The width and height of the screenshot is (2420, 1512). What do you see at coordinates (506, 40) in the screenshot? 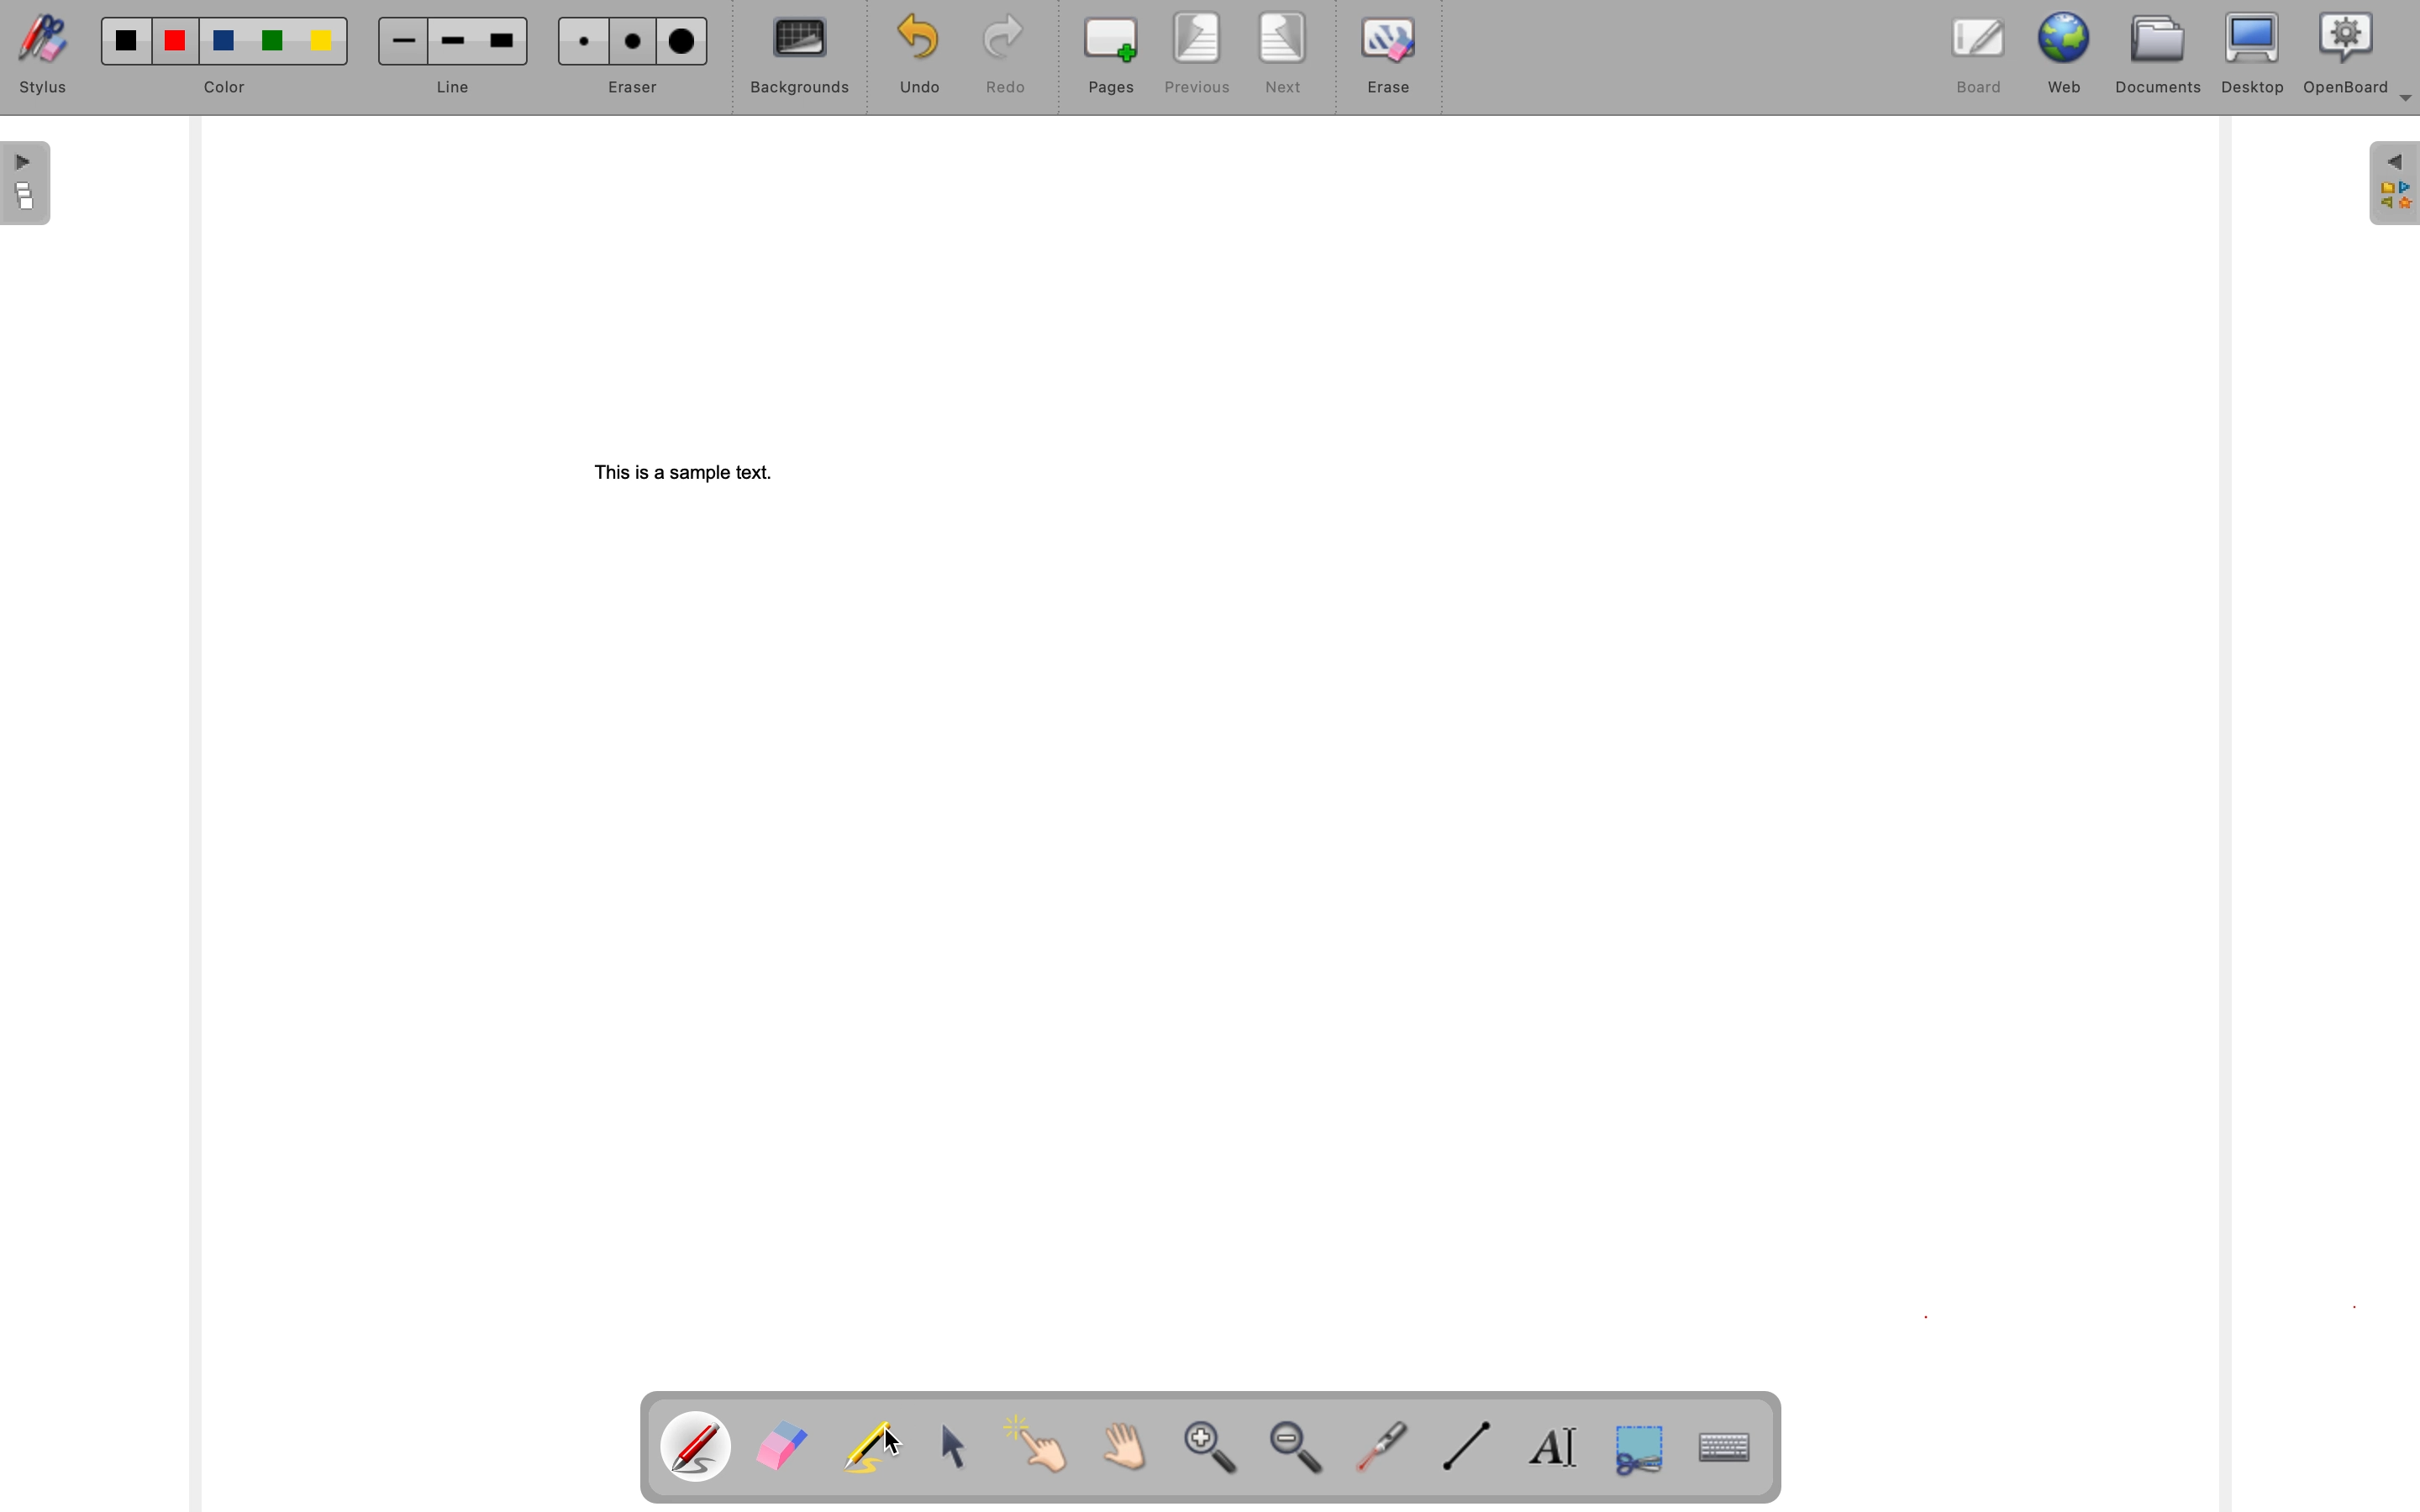
I see `Large line` at bounding box center [506, 40].